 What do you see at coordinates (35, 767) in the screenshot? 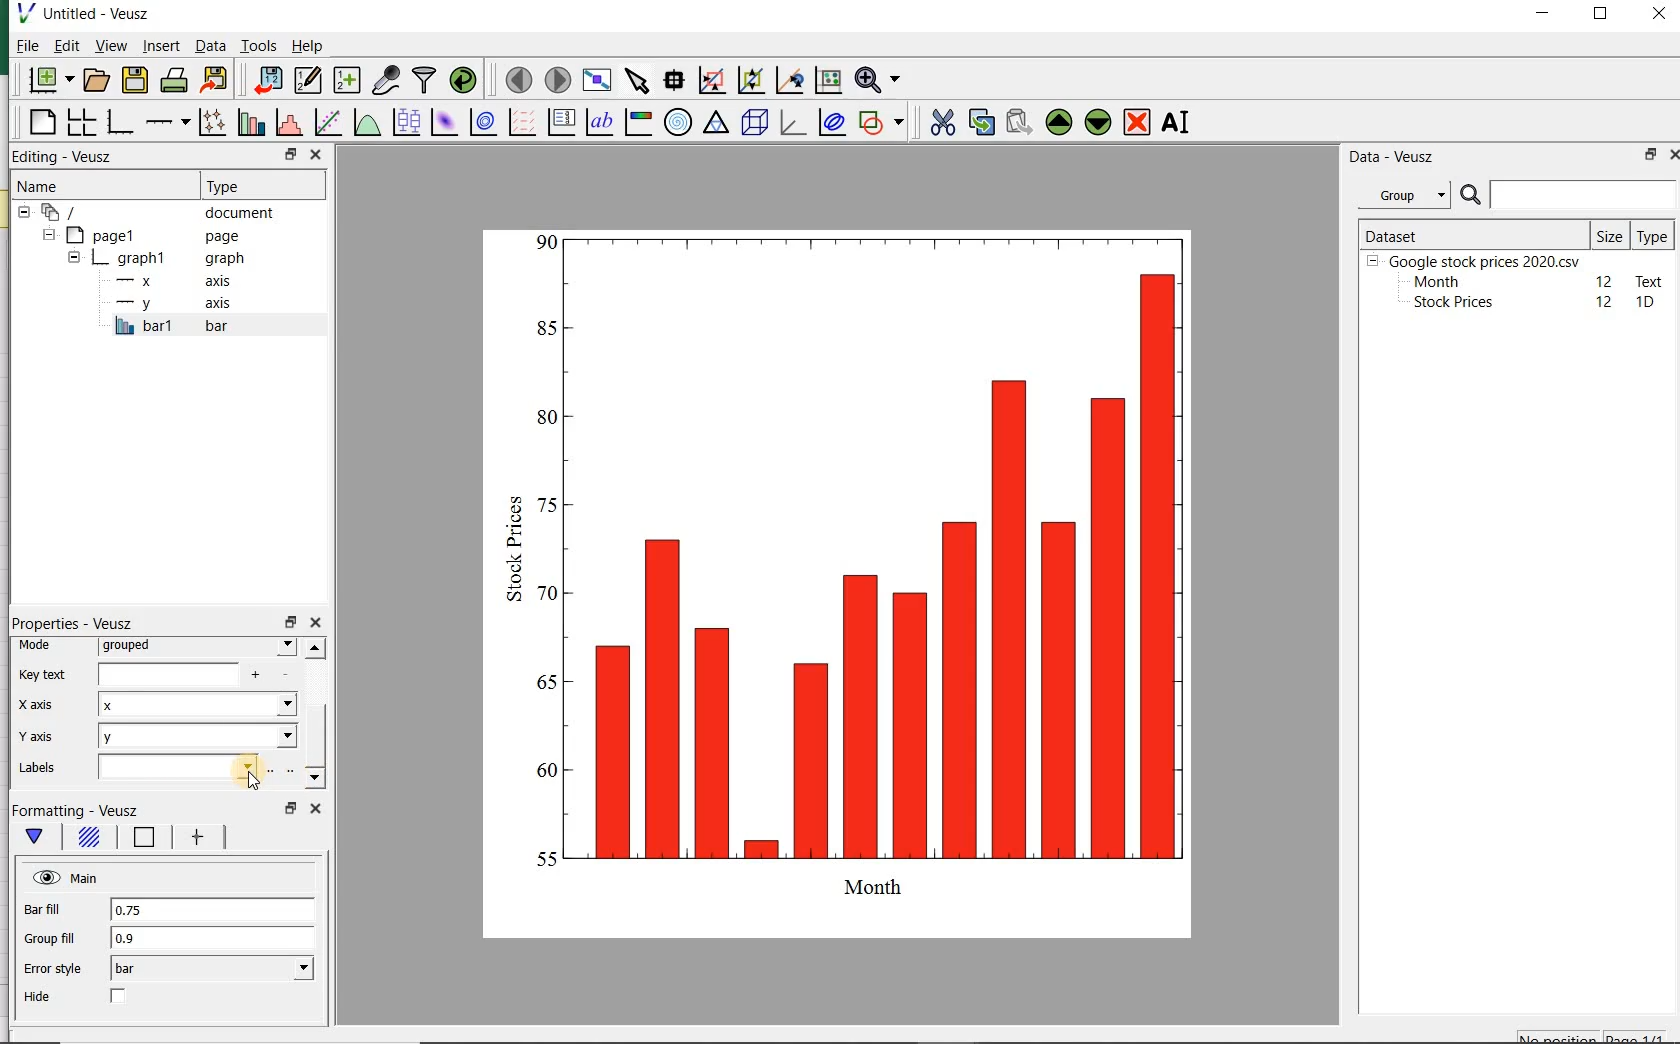
I see `Labels` at bounding box center [35, 767].